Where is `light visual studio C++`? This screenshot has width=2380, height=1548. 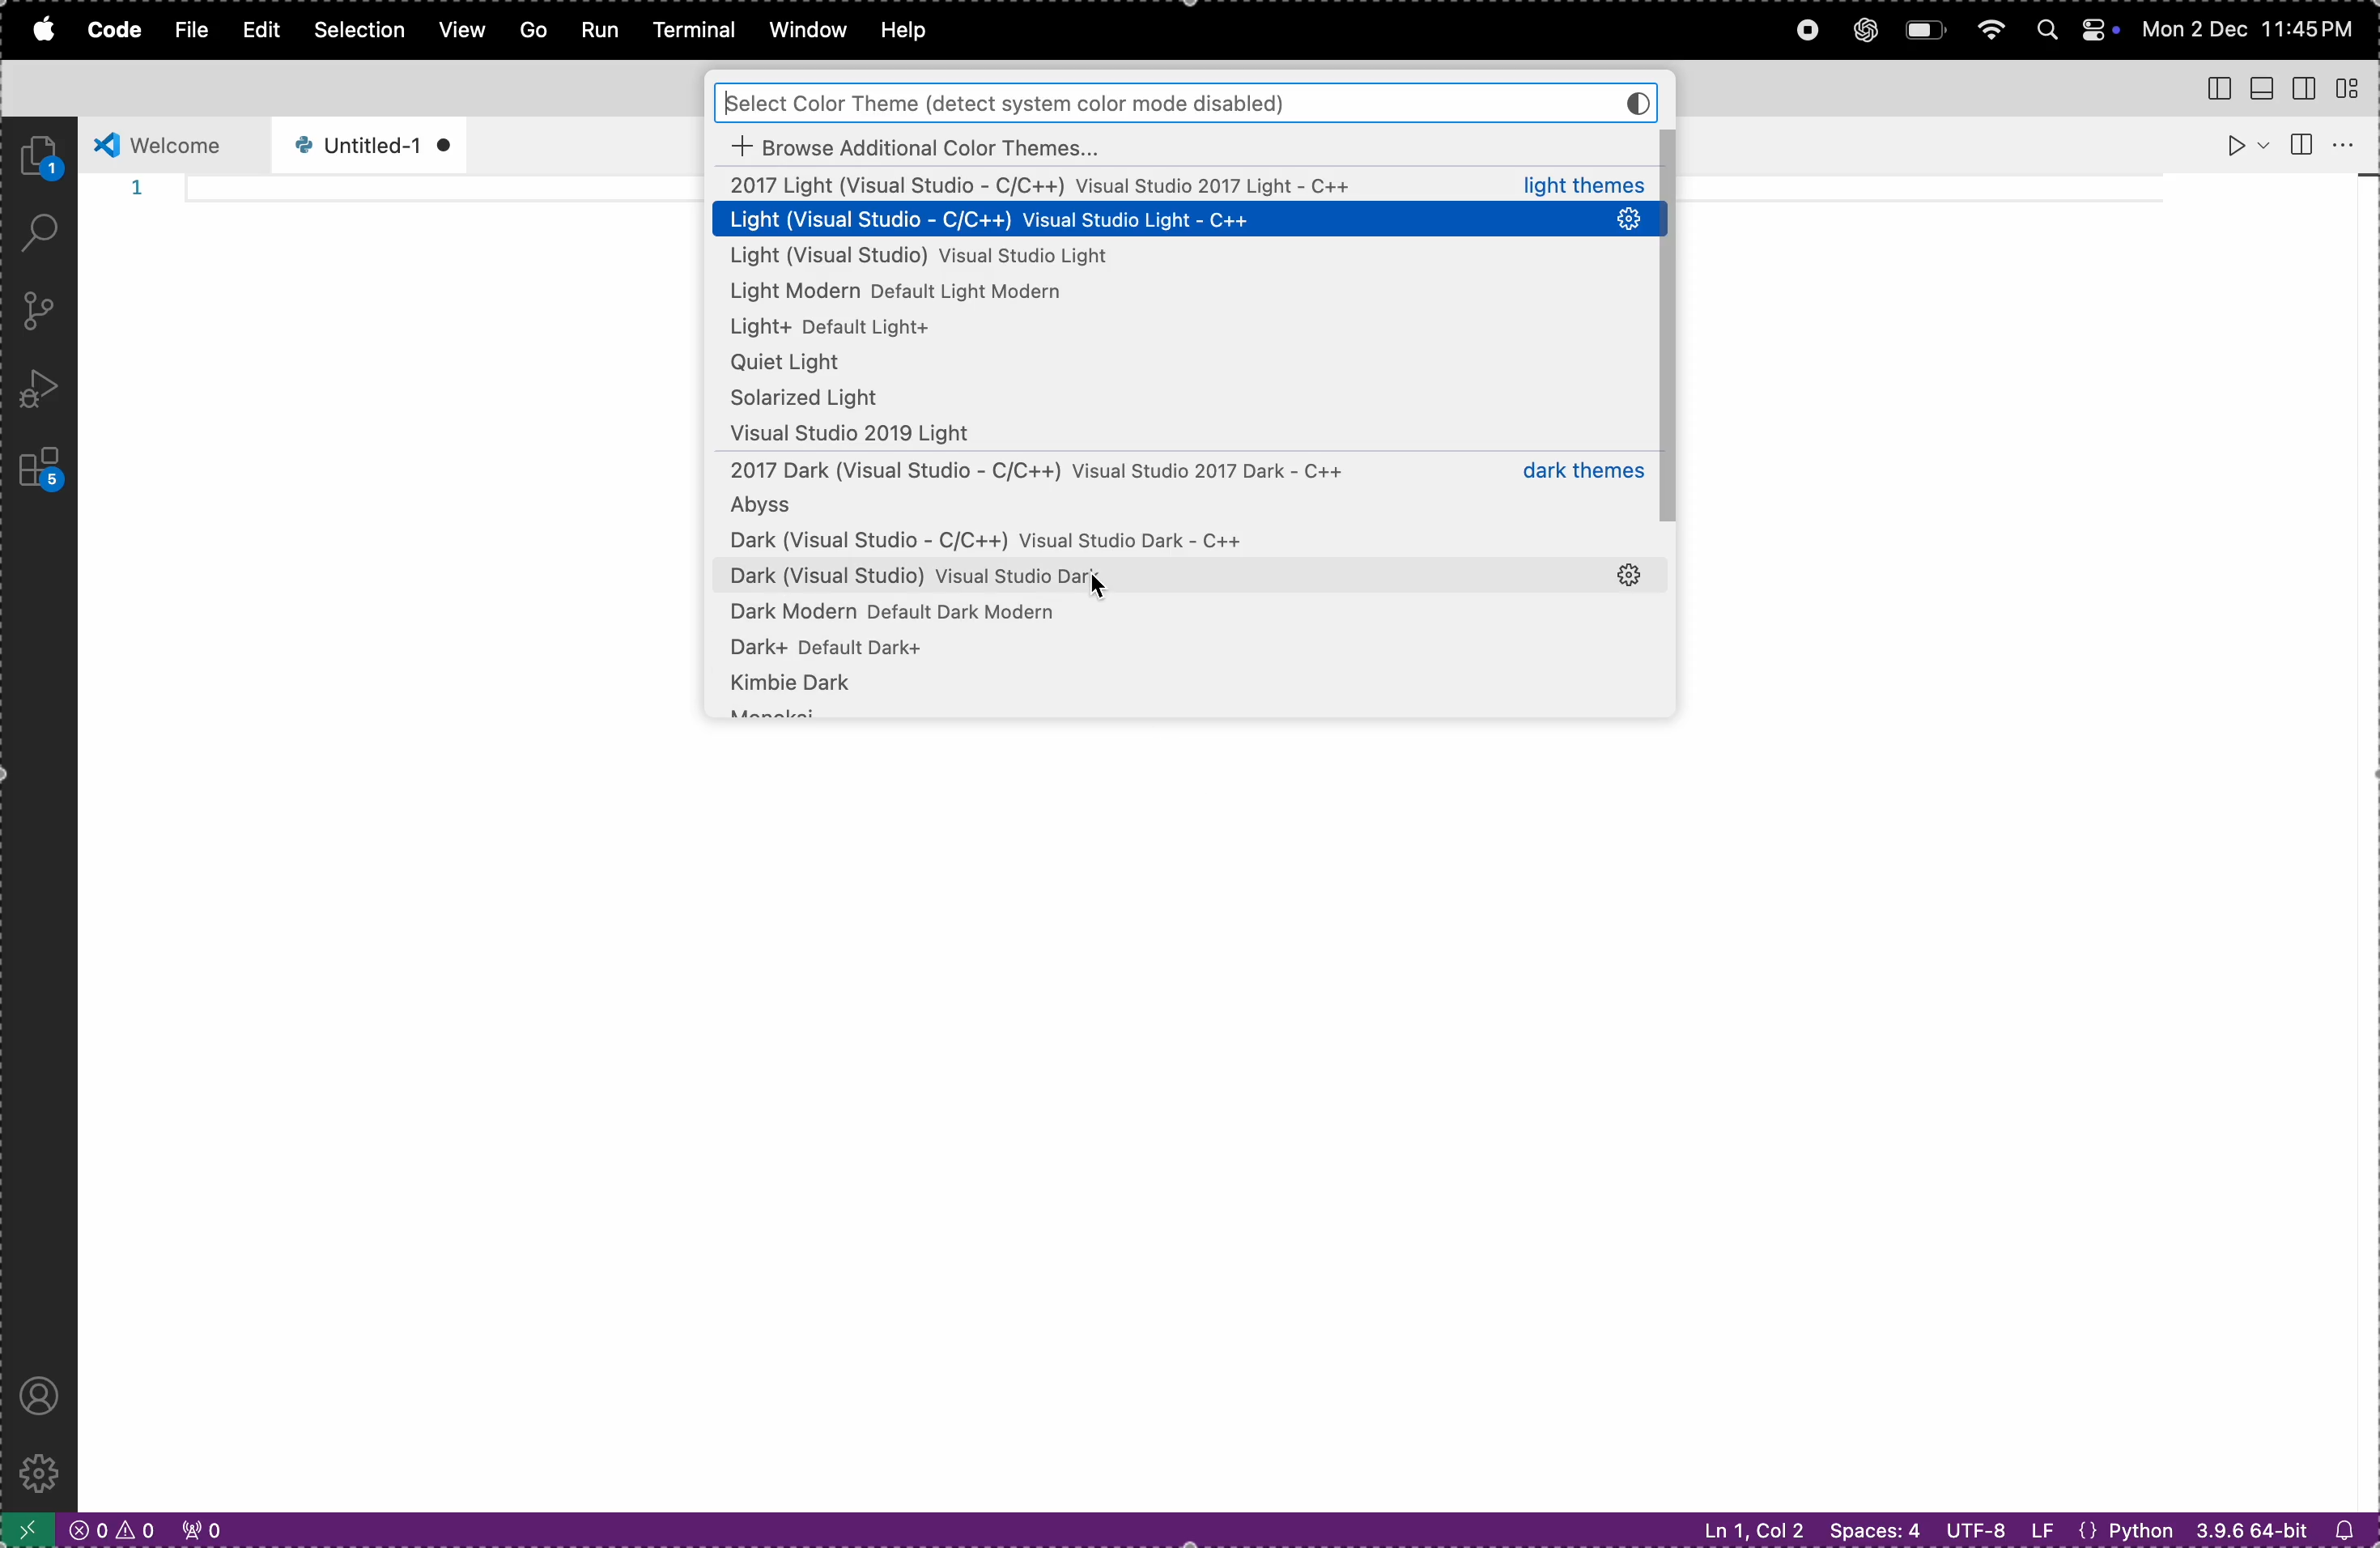
light visual studio C++ is located at coordinates (1188, 221).